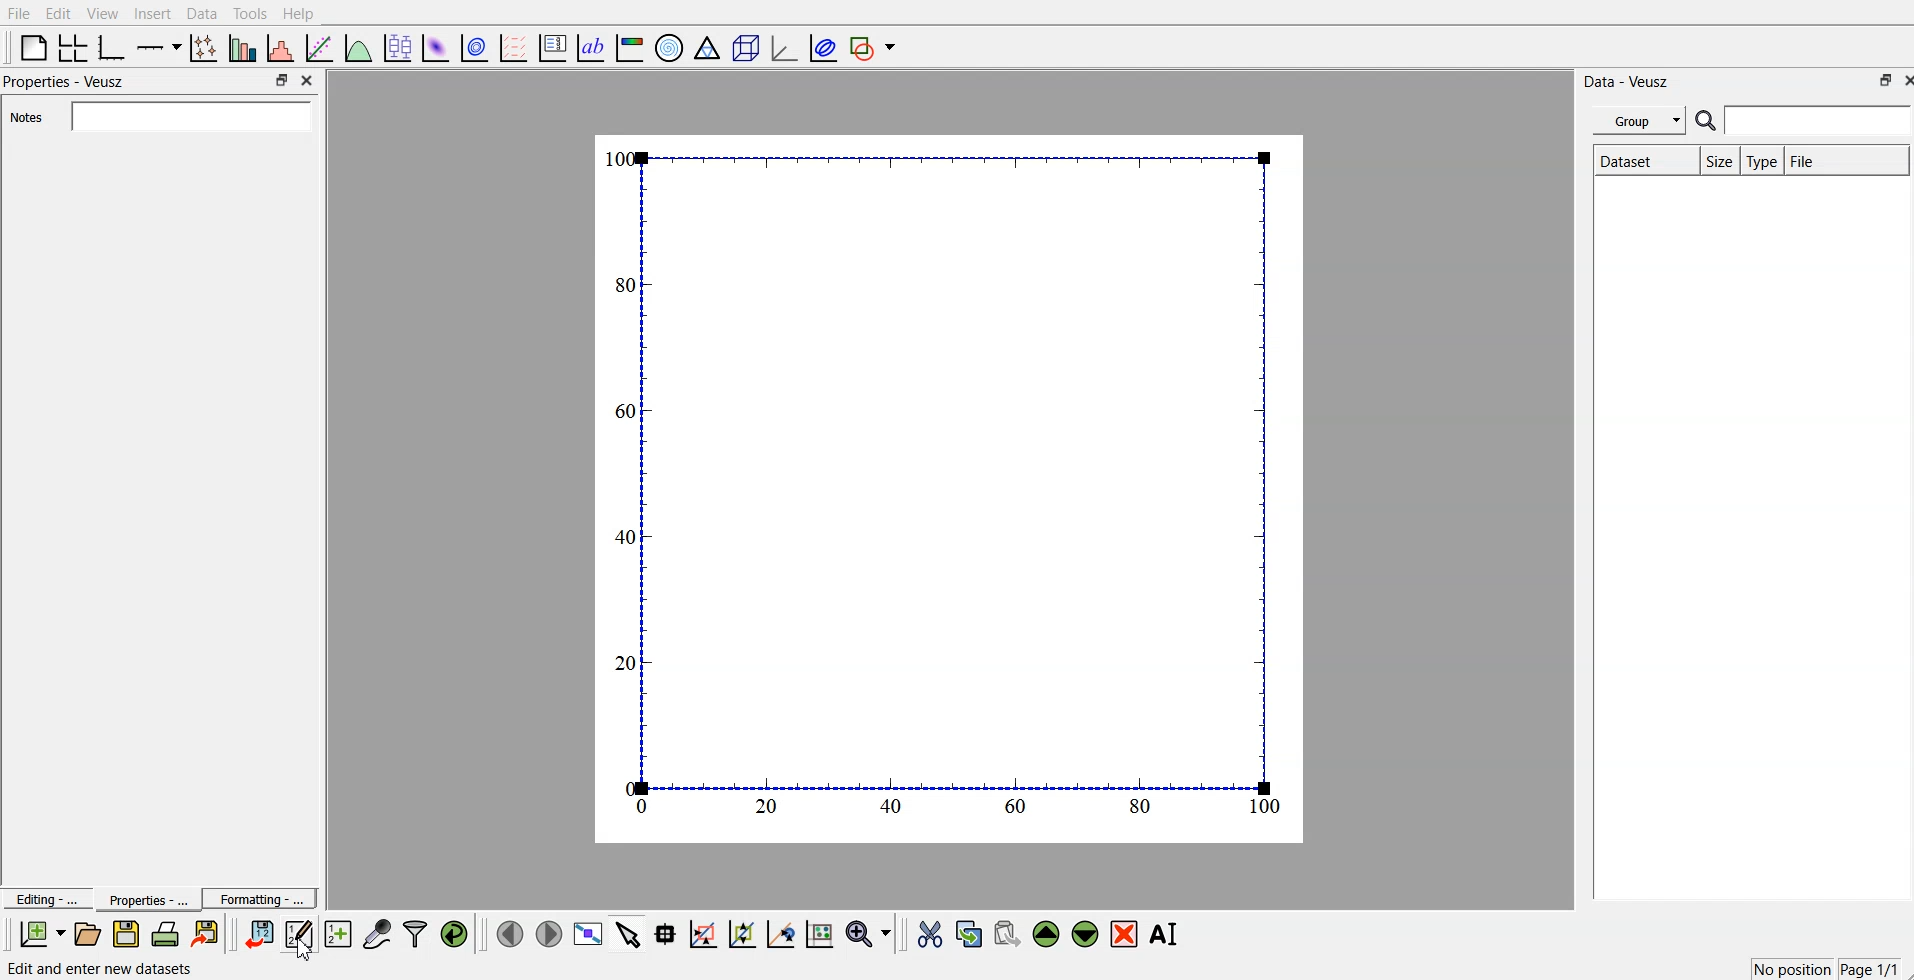 The width and height of the screenshot is (1914, 980). Describe the element at coordinates (202, 13) in the screenshot. I see `Data` at that location.